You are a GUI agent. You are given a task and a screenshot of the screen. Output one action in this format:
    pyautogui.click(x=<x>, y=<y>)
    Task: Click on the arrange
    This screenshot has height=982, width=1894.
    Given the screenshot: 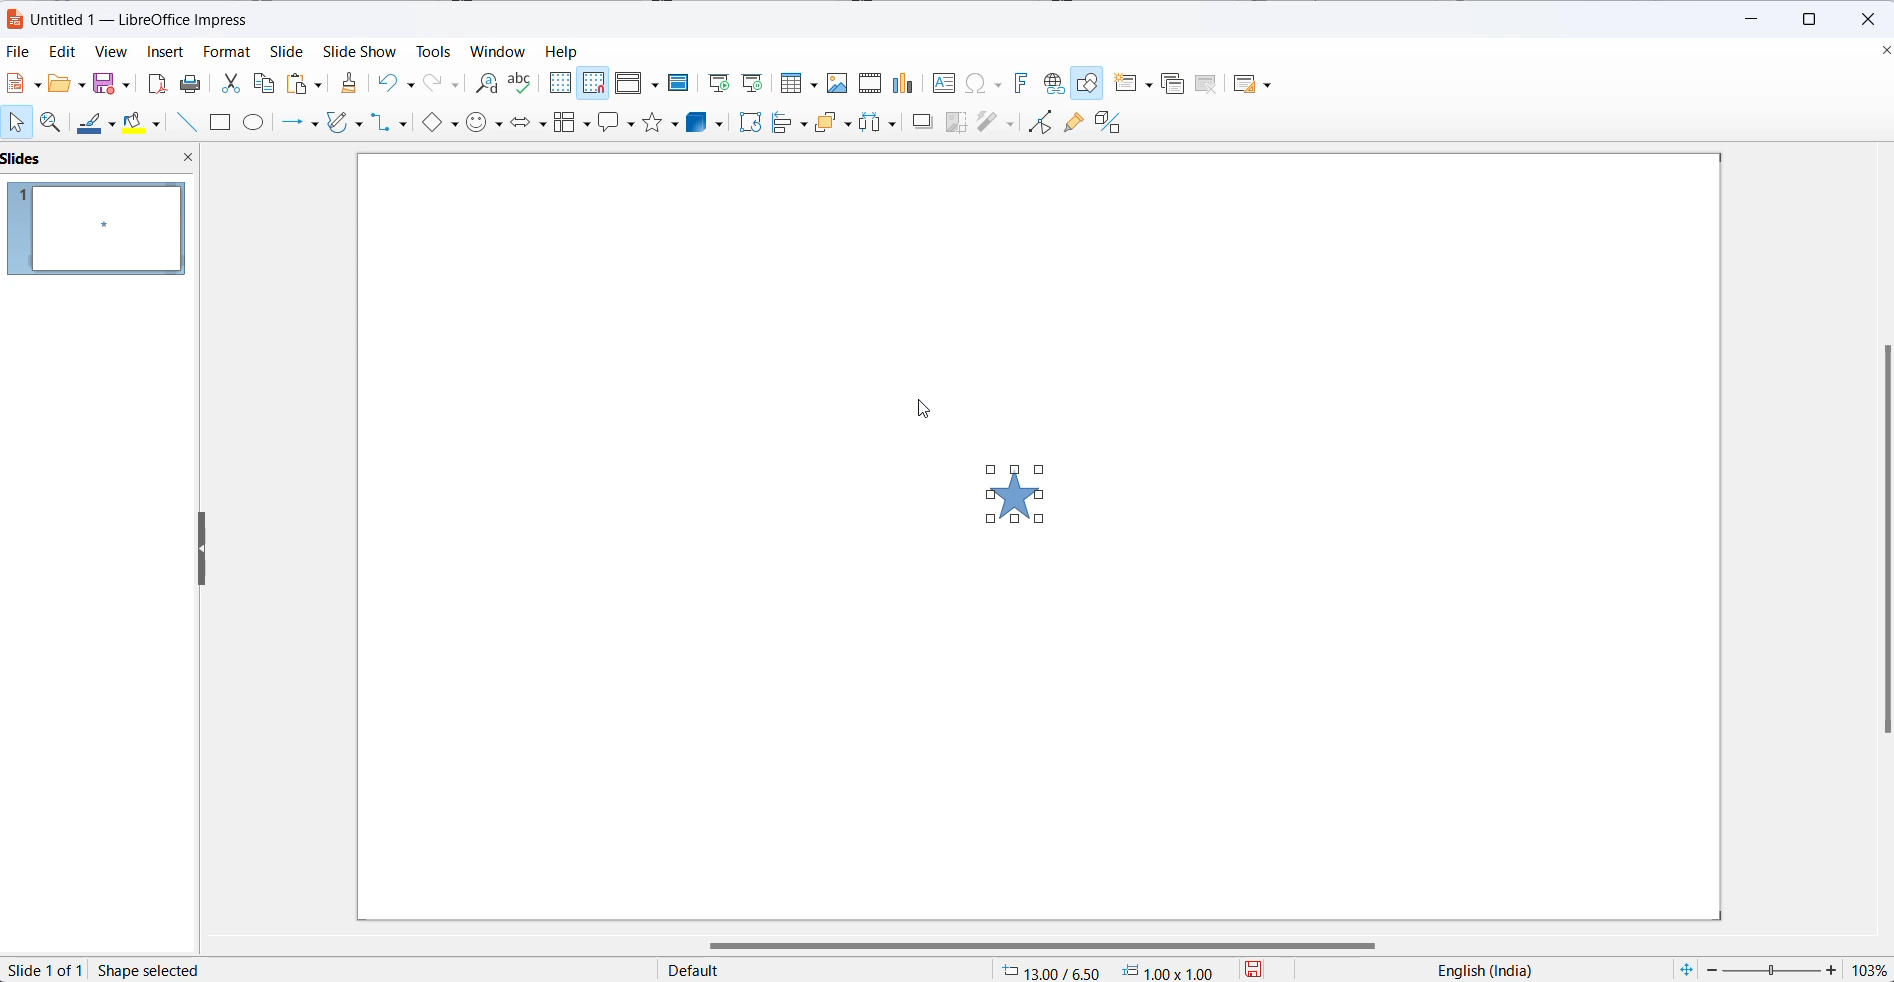 What is the action you would take?
    pyautogui.click(x=832, y=123)
    